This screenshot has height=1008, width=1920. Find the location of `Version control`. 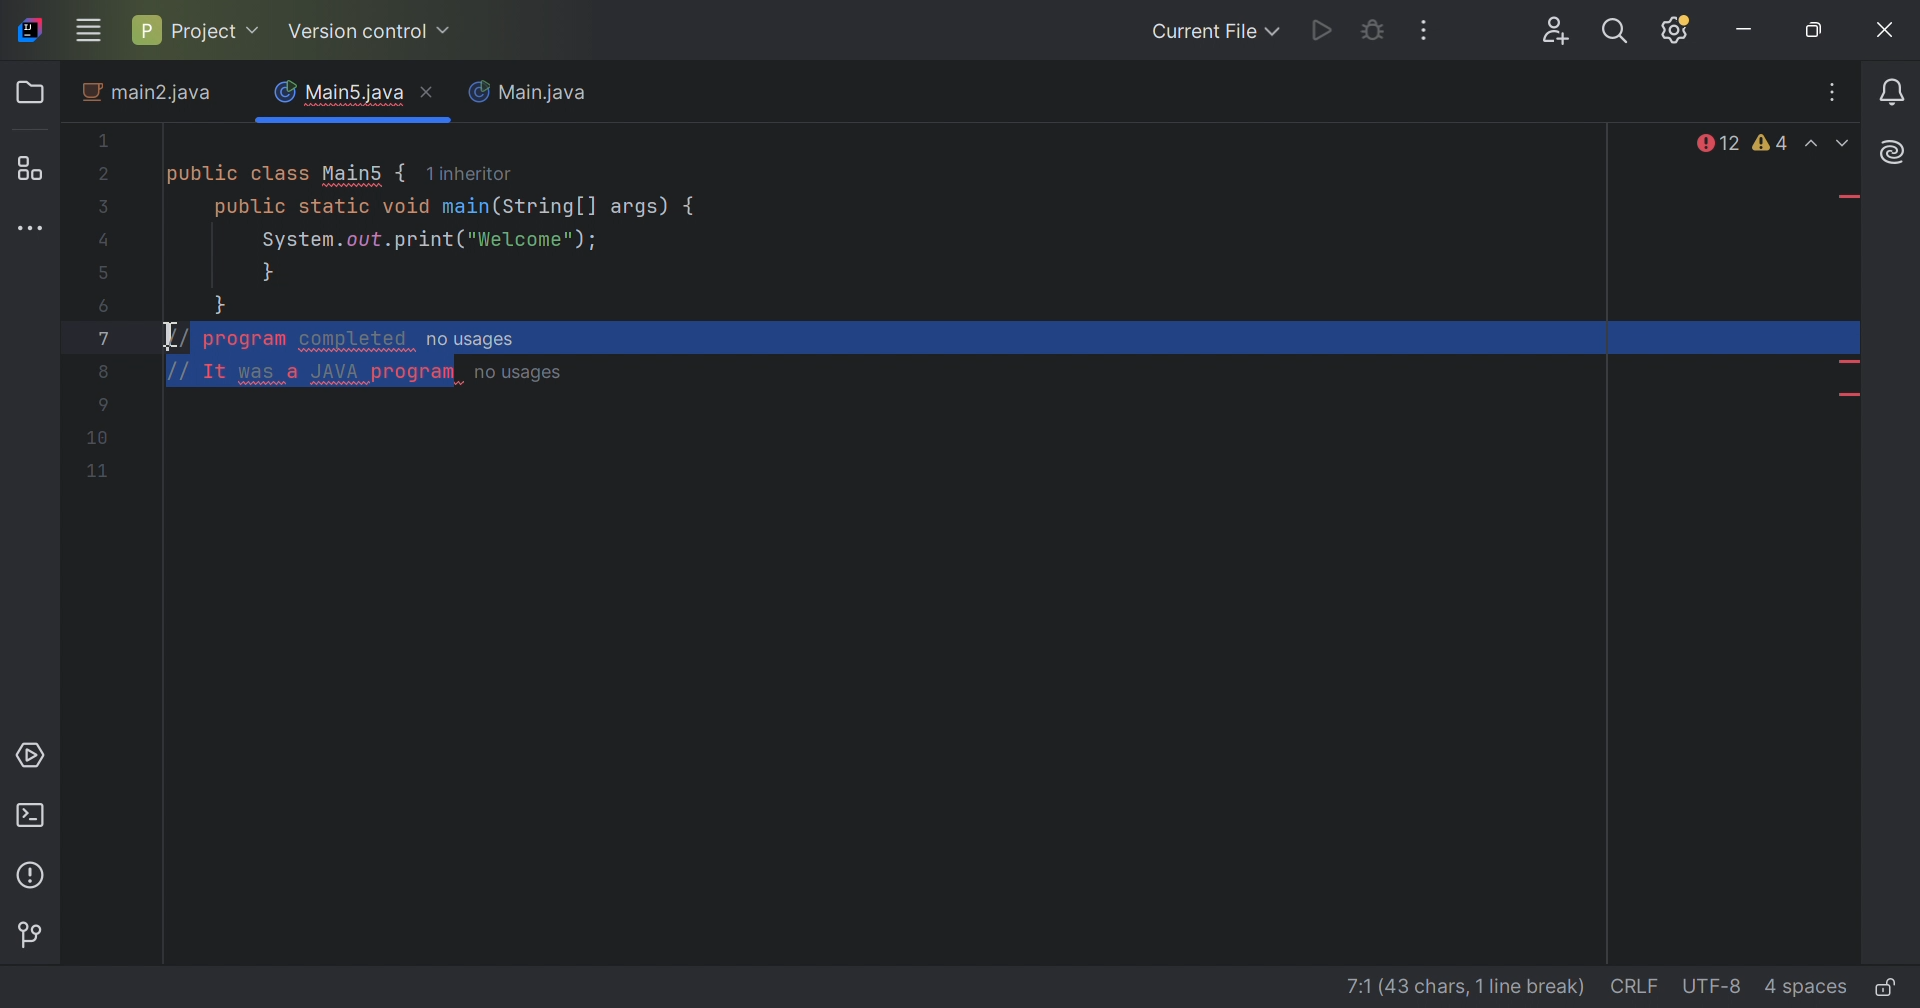

Version control is located at coordinates (31, 932).